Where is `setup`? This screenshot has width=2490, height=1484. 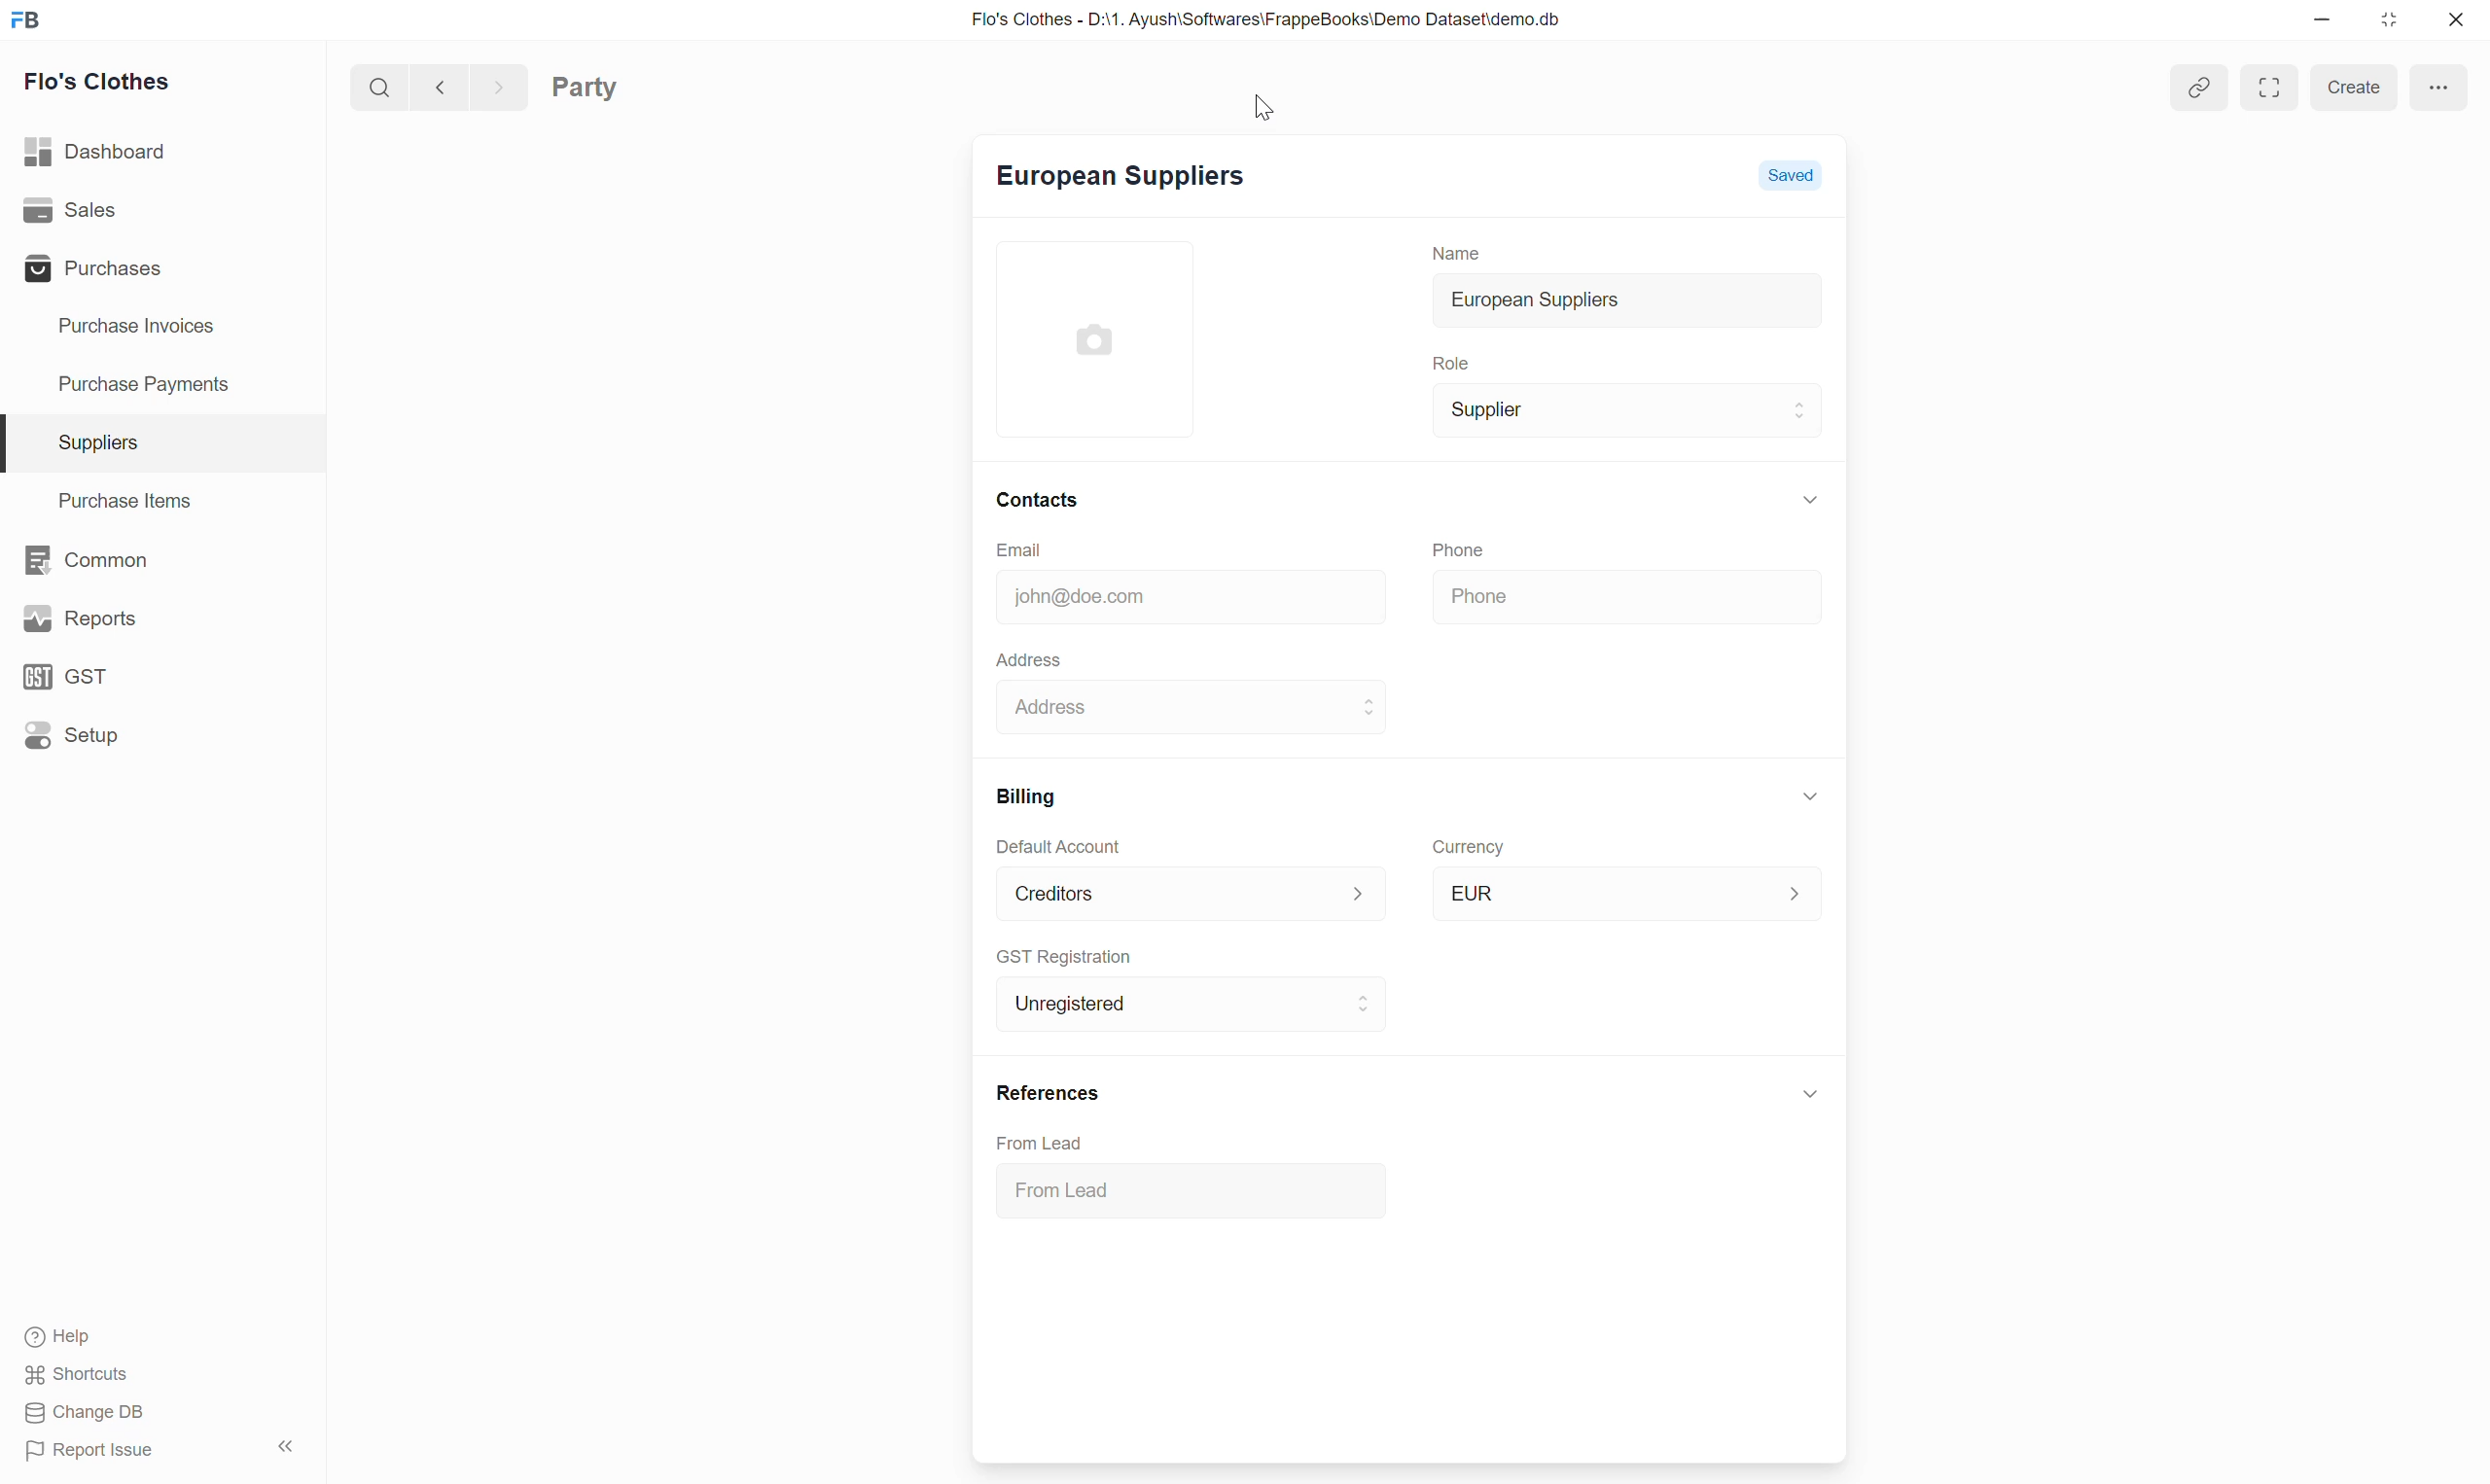
setup is located at coordinates (72, 735).